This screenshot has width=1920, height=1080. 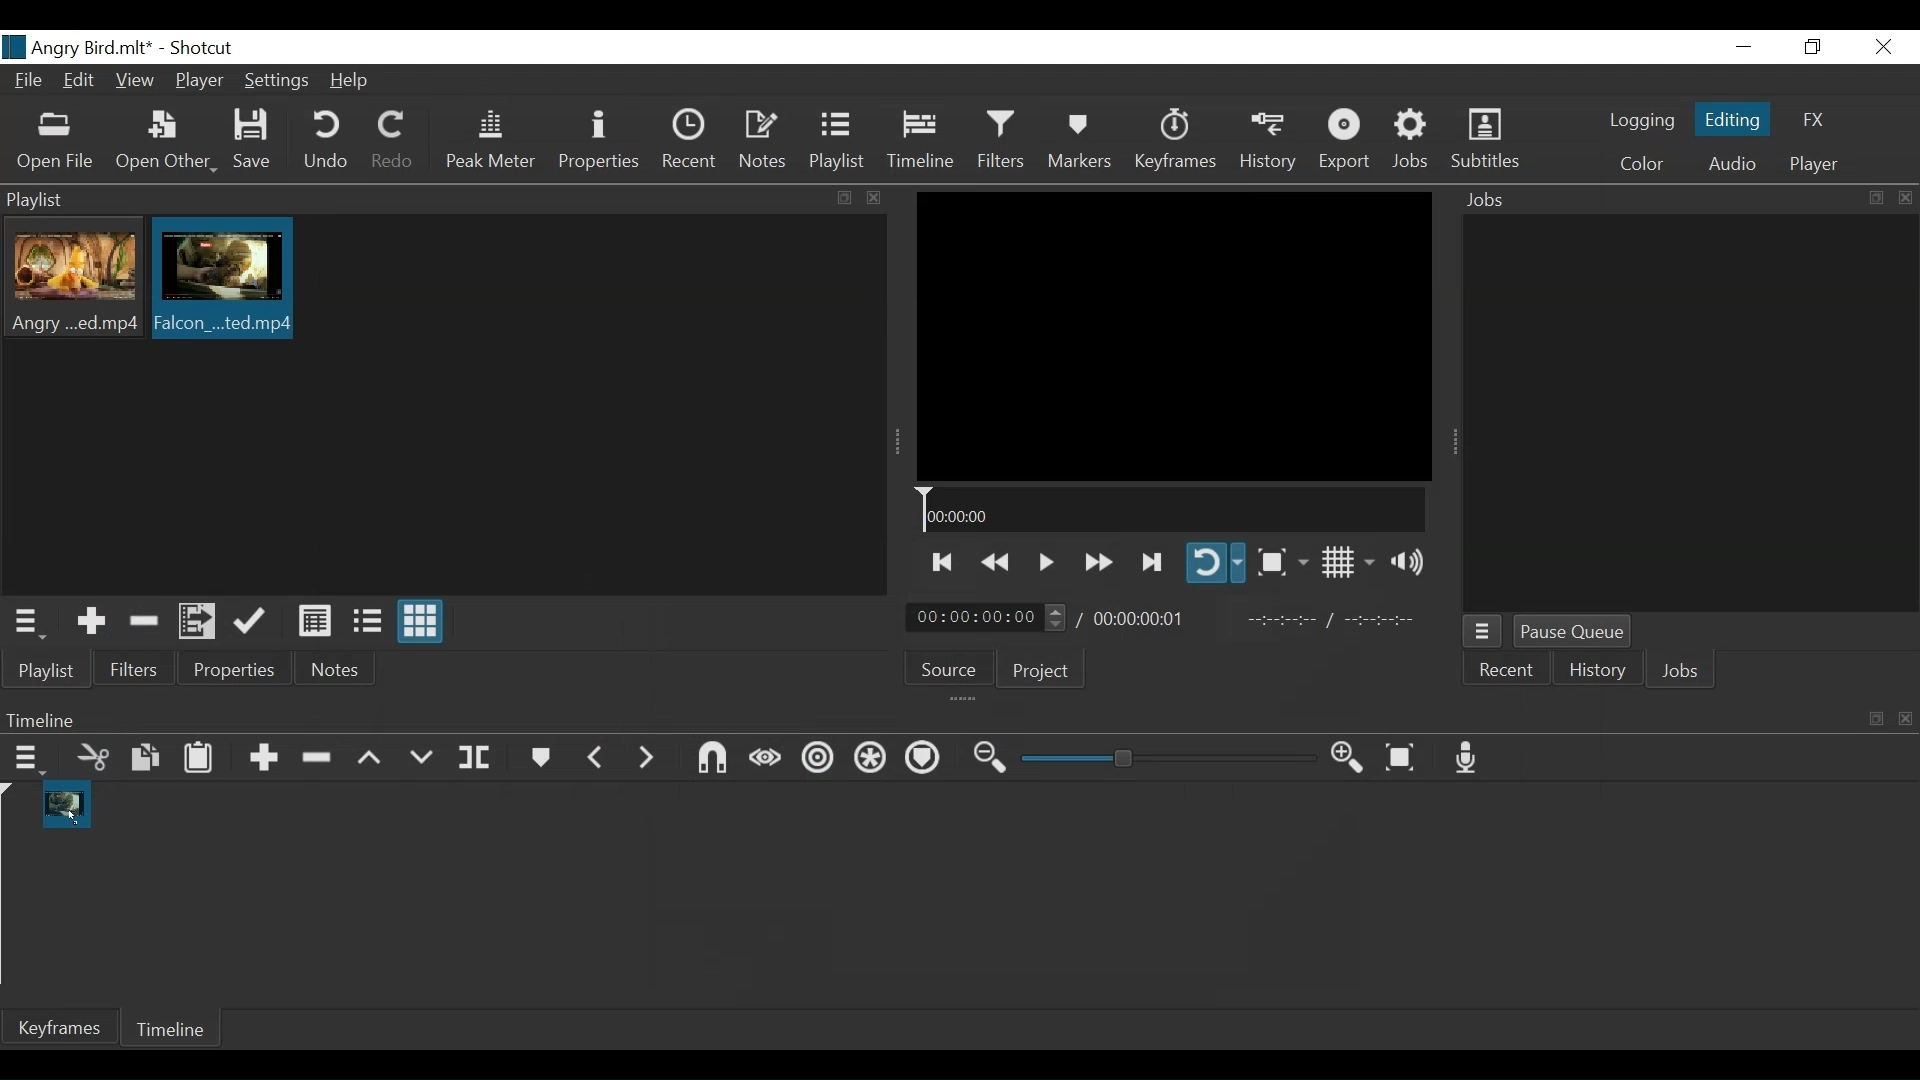 I want to click on Add files to the playlist, so click(x=200, y=619).